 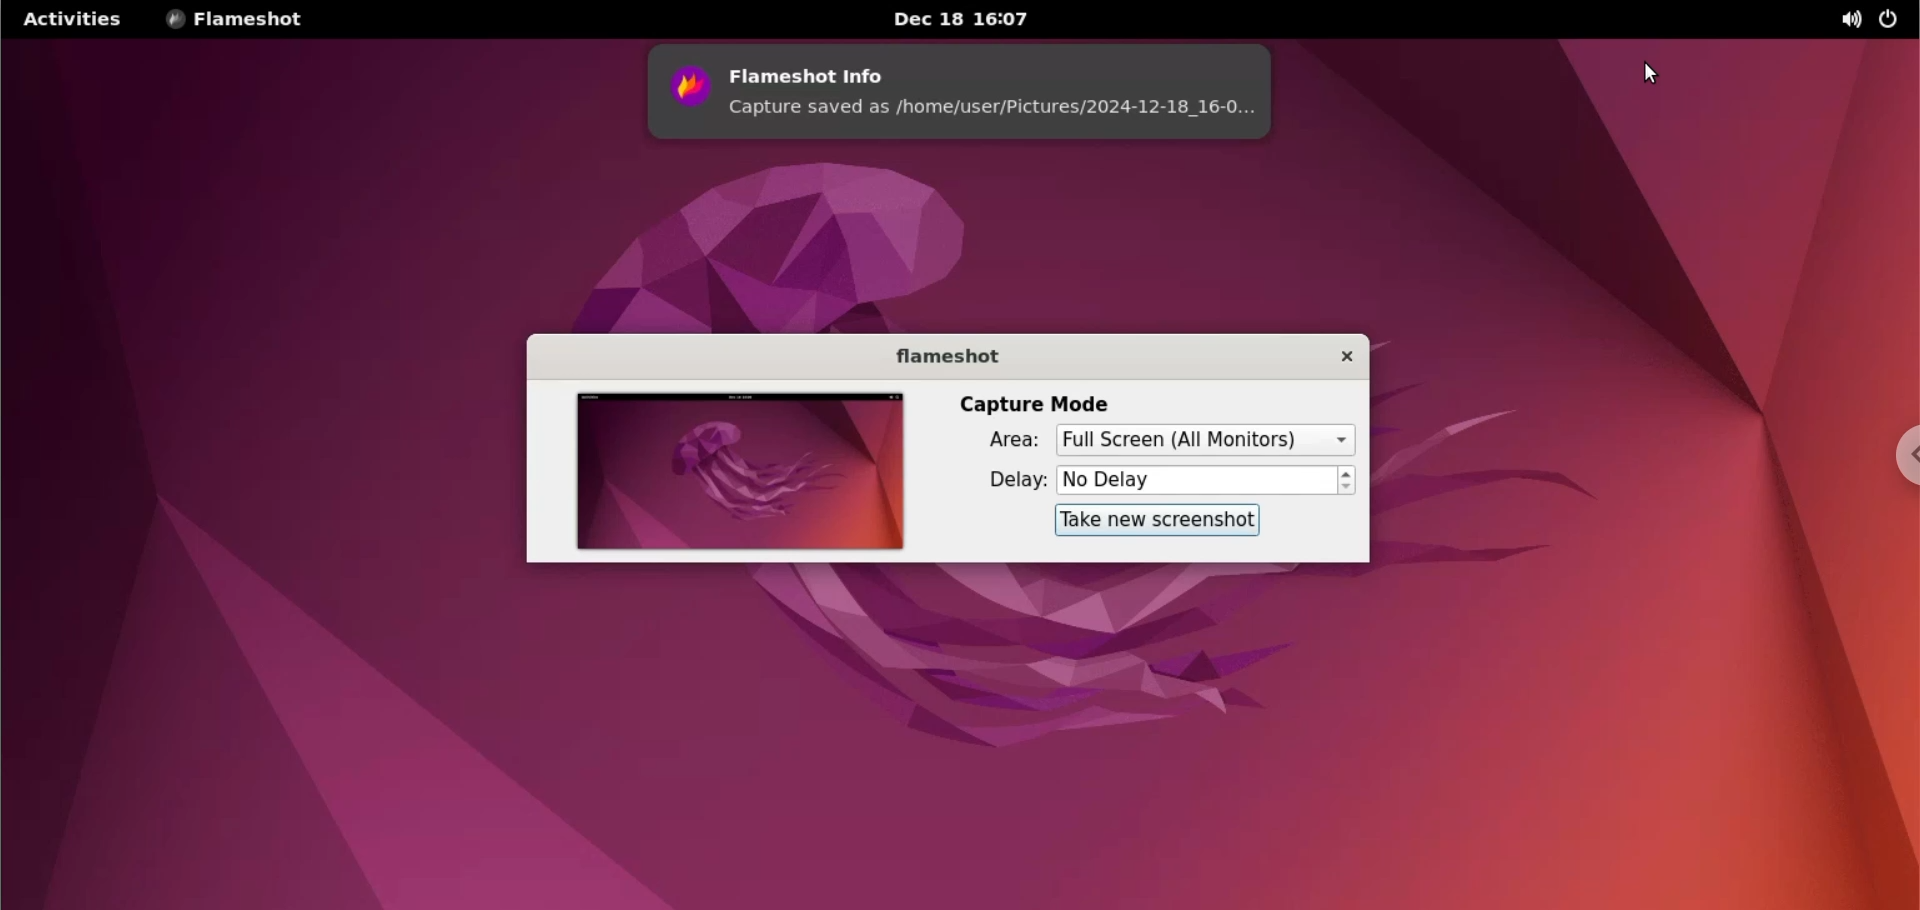 I want to click on Flameshot options, so click(x=241, y=20).